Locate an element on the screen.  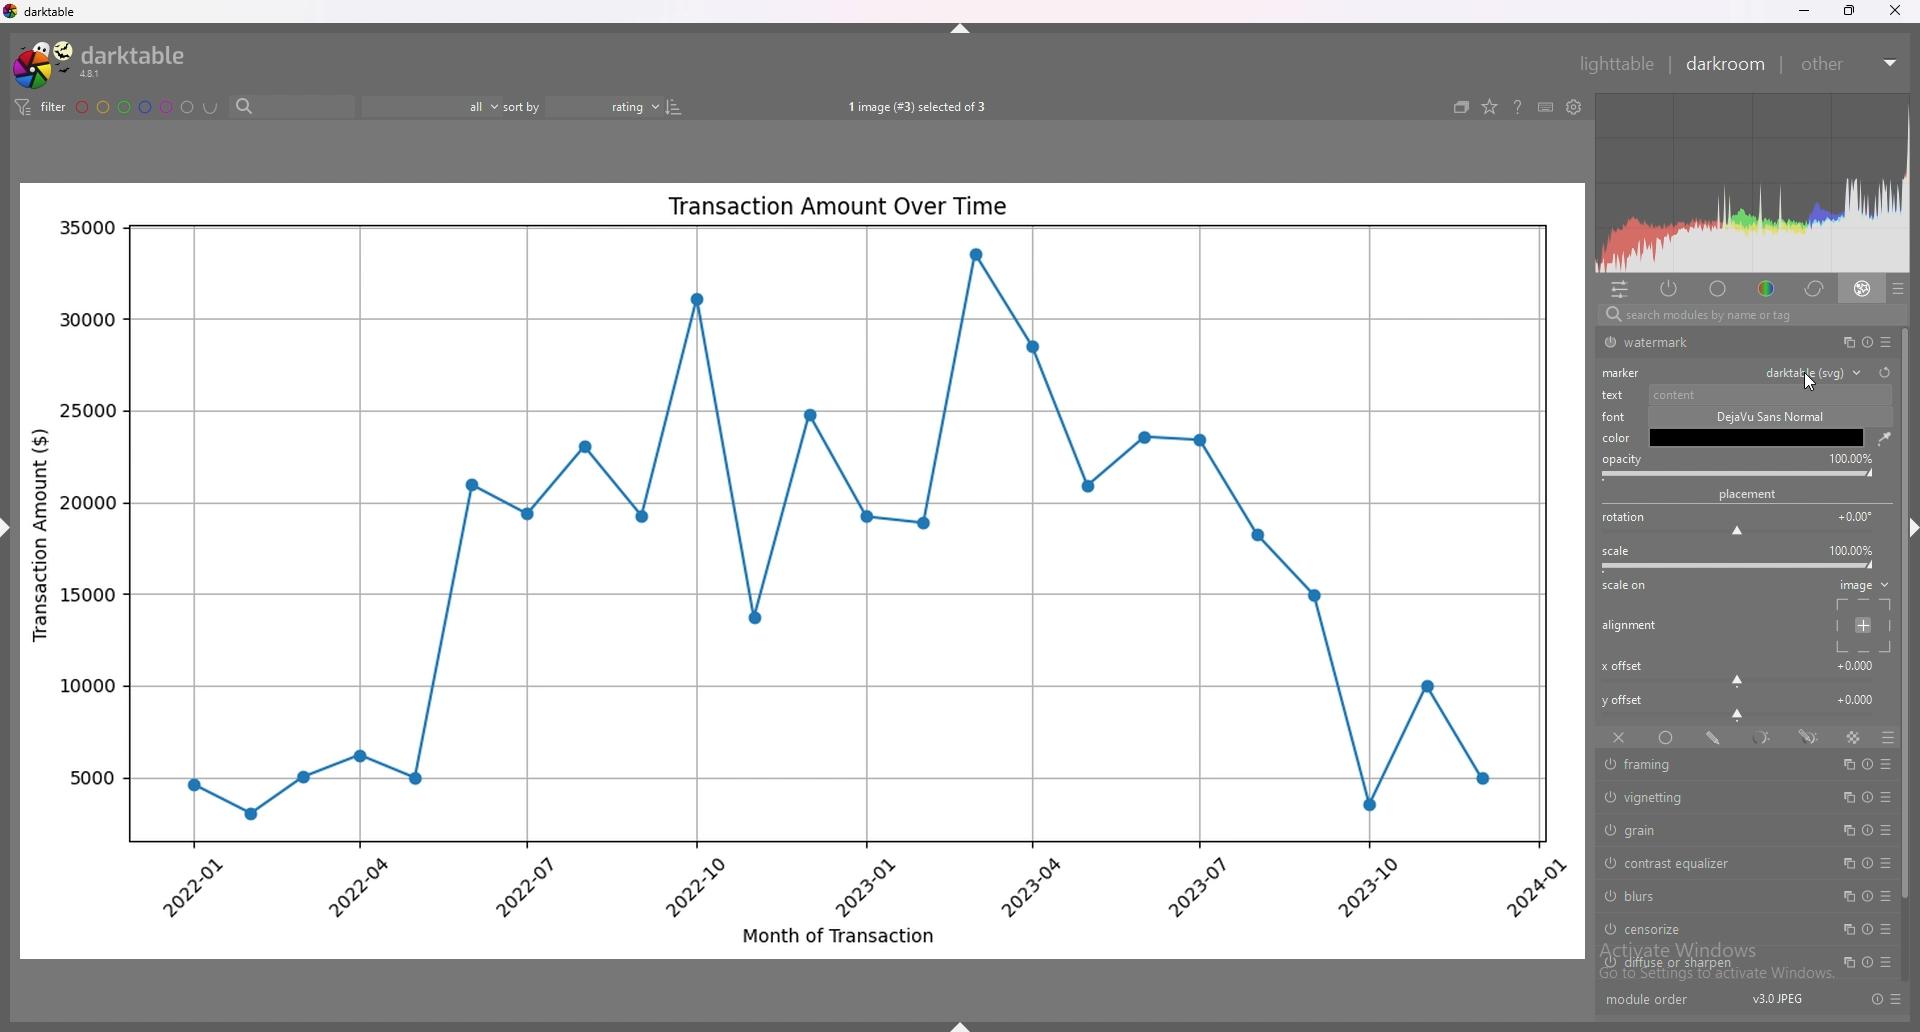
roation is located at coordinates (1623, 518).